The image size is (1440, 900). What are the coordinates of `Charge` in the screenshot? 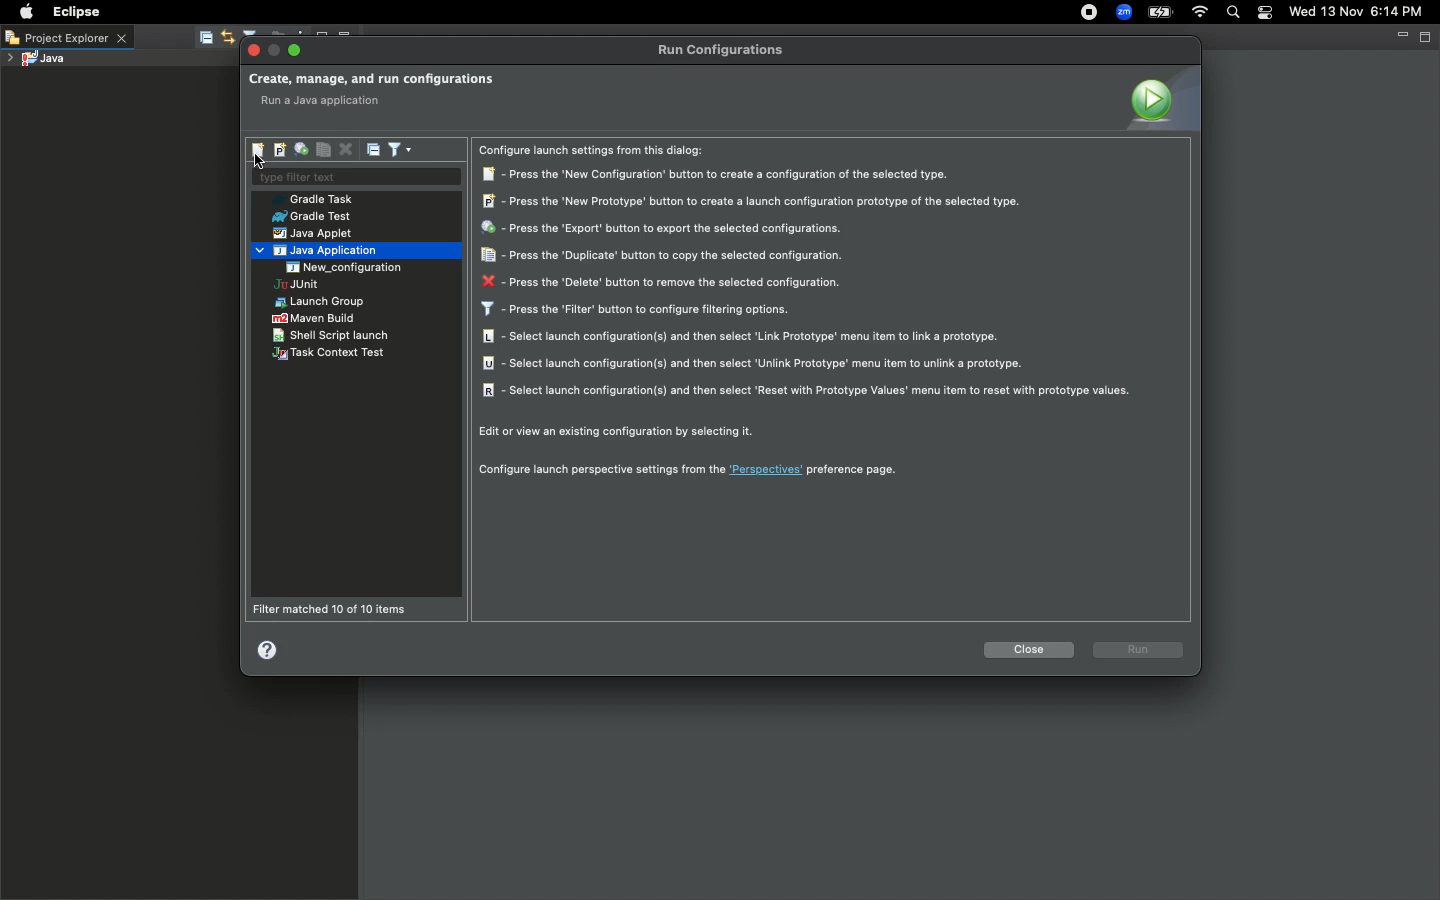 It's located at (1160, 14).